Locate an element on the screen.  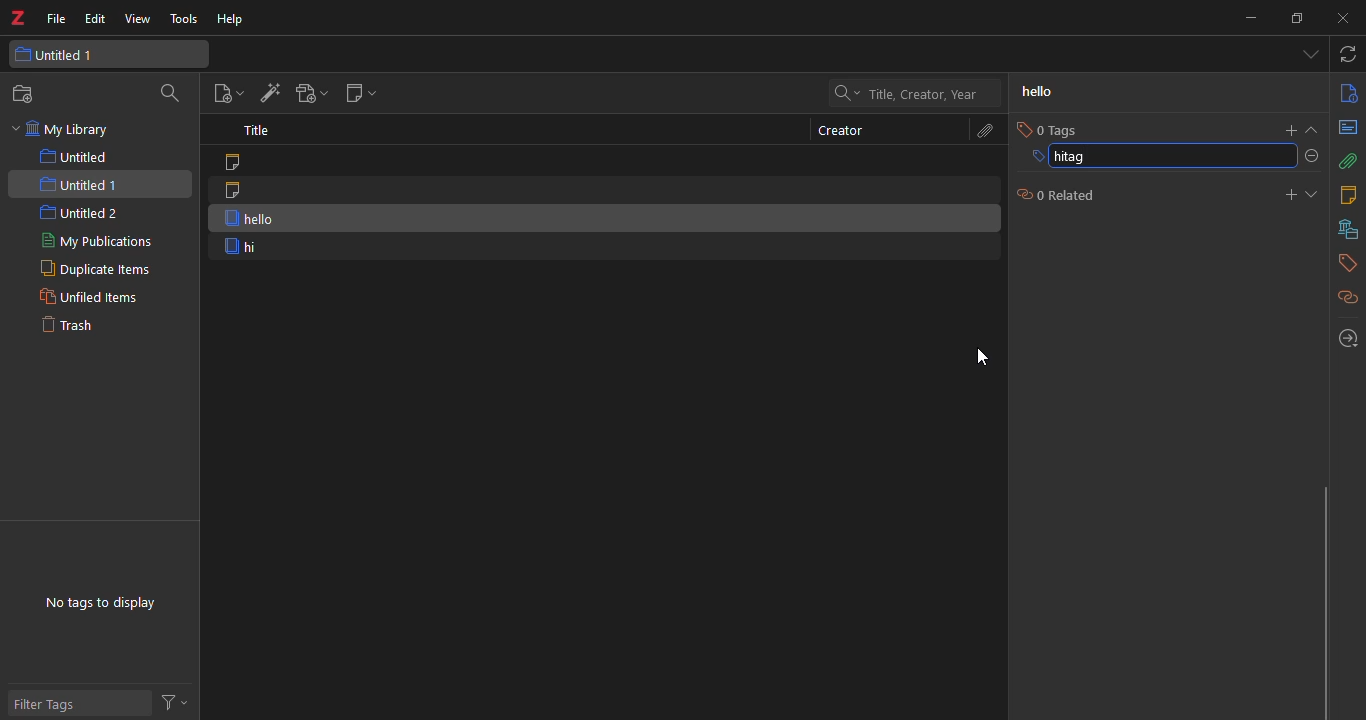
minimize is located at coordinates (1250, 17).